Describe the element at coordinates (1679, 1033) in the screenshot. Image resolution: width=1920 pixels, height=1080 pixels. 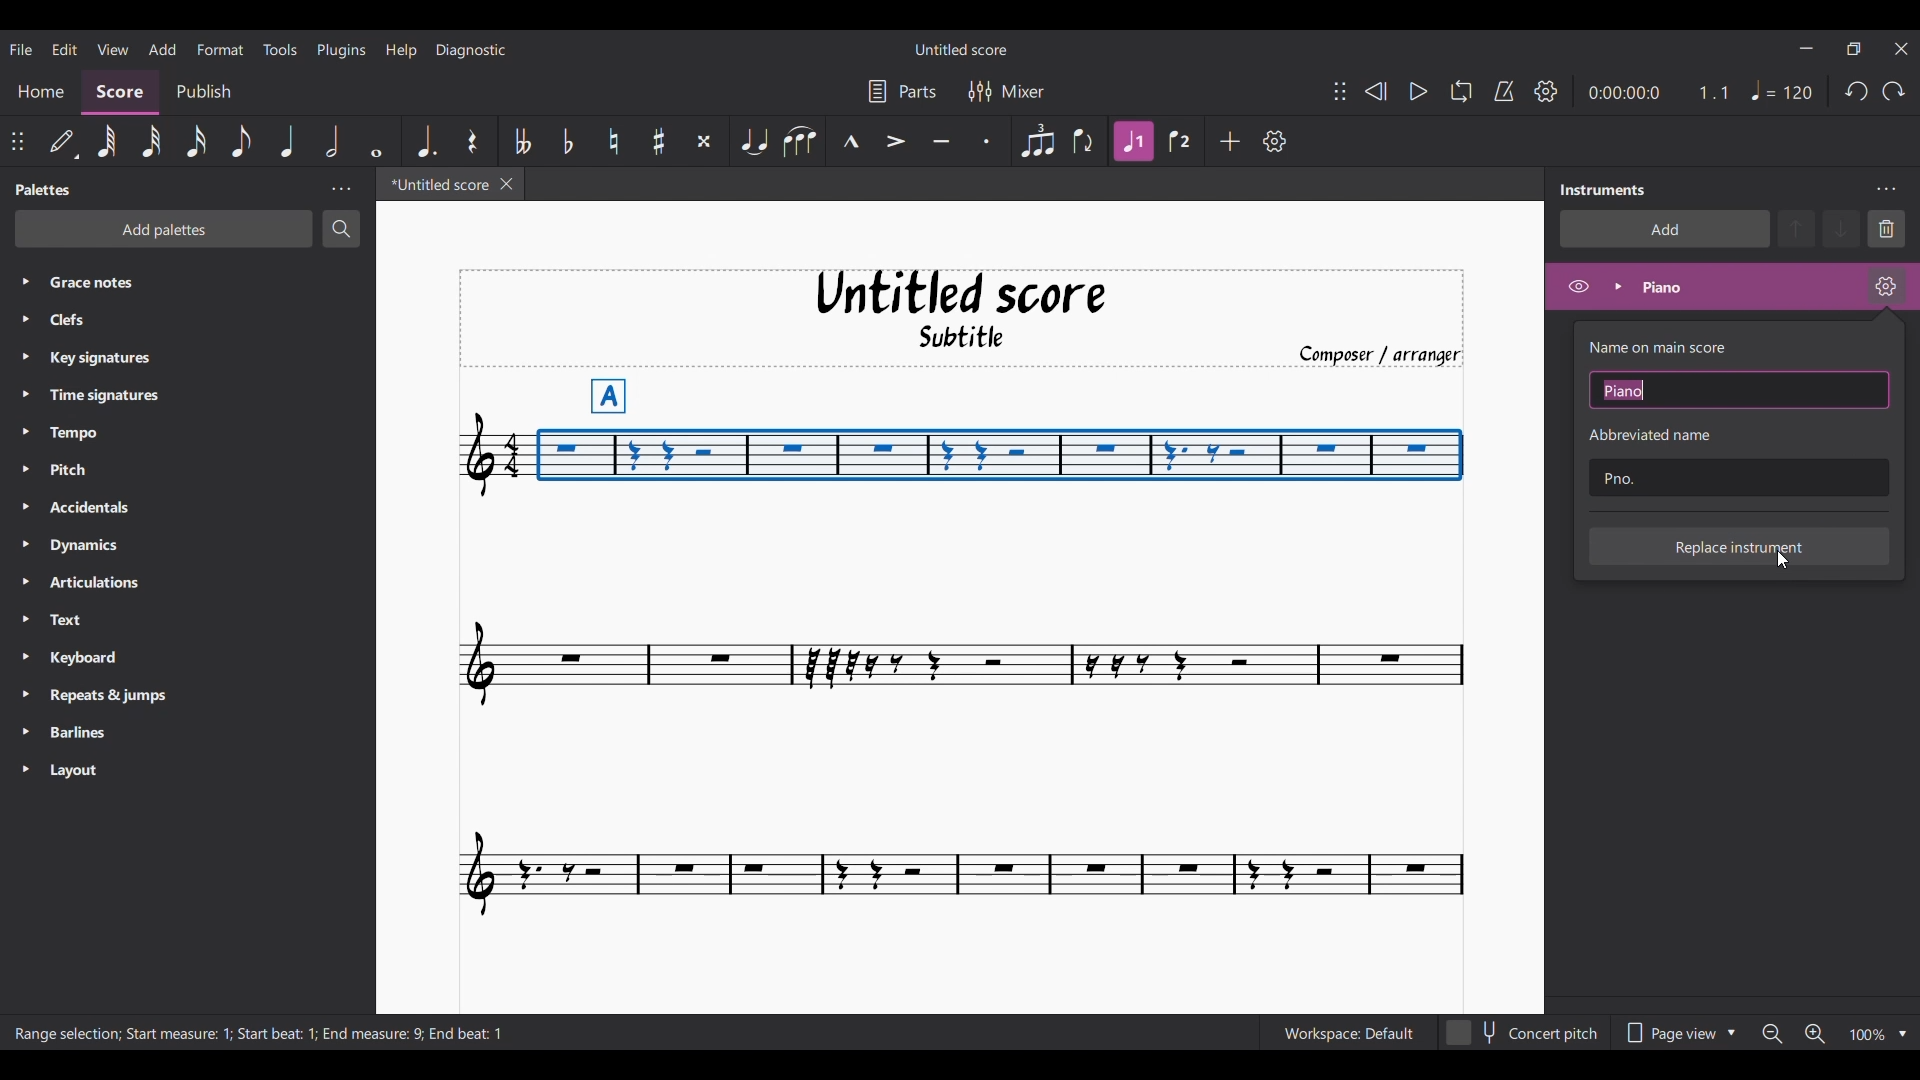
I see `Page view options` at that location.